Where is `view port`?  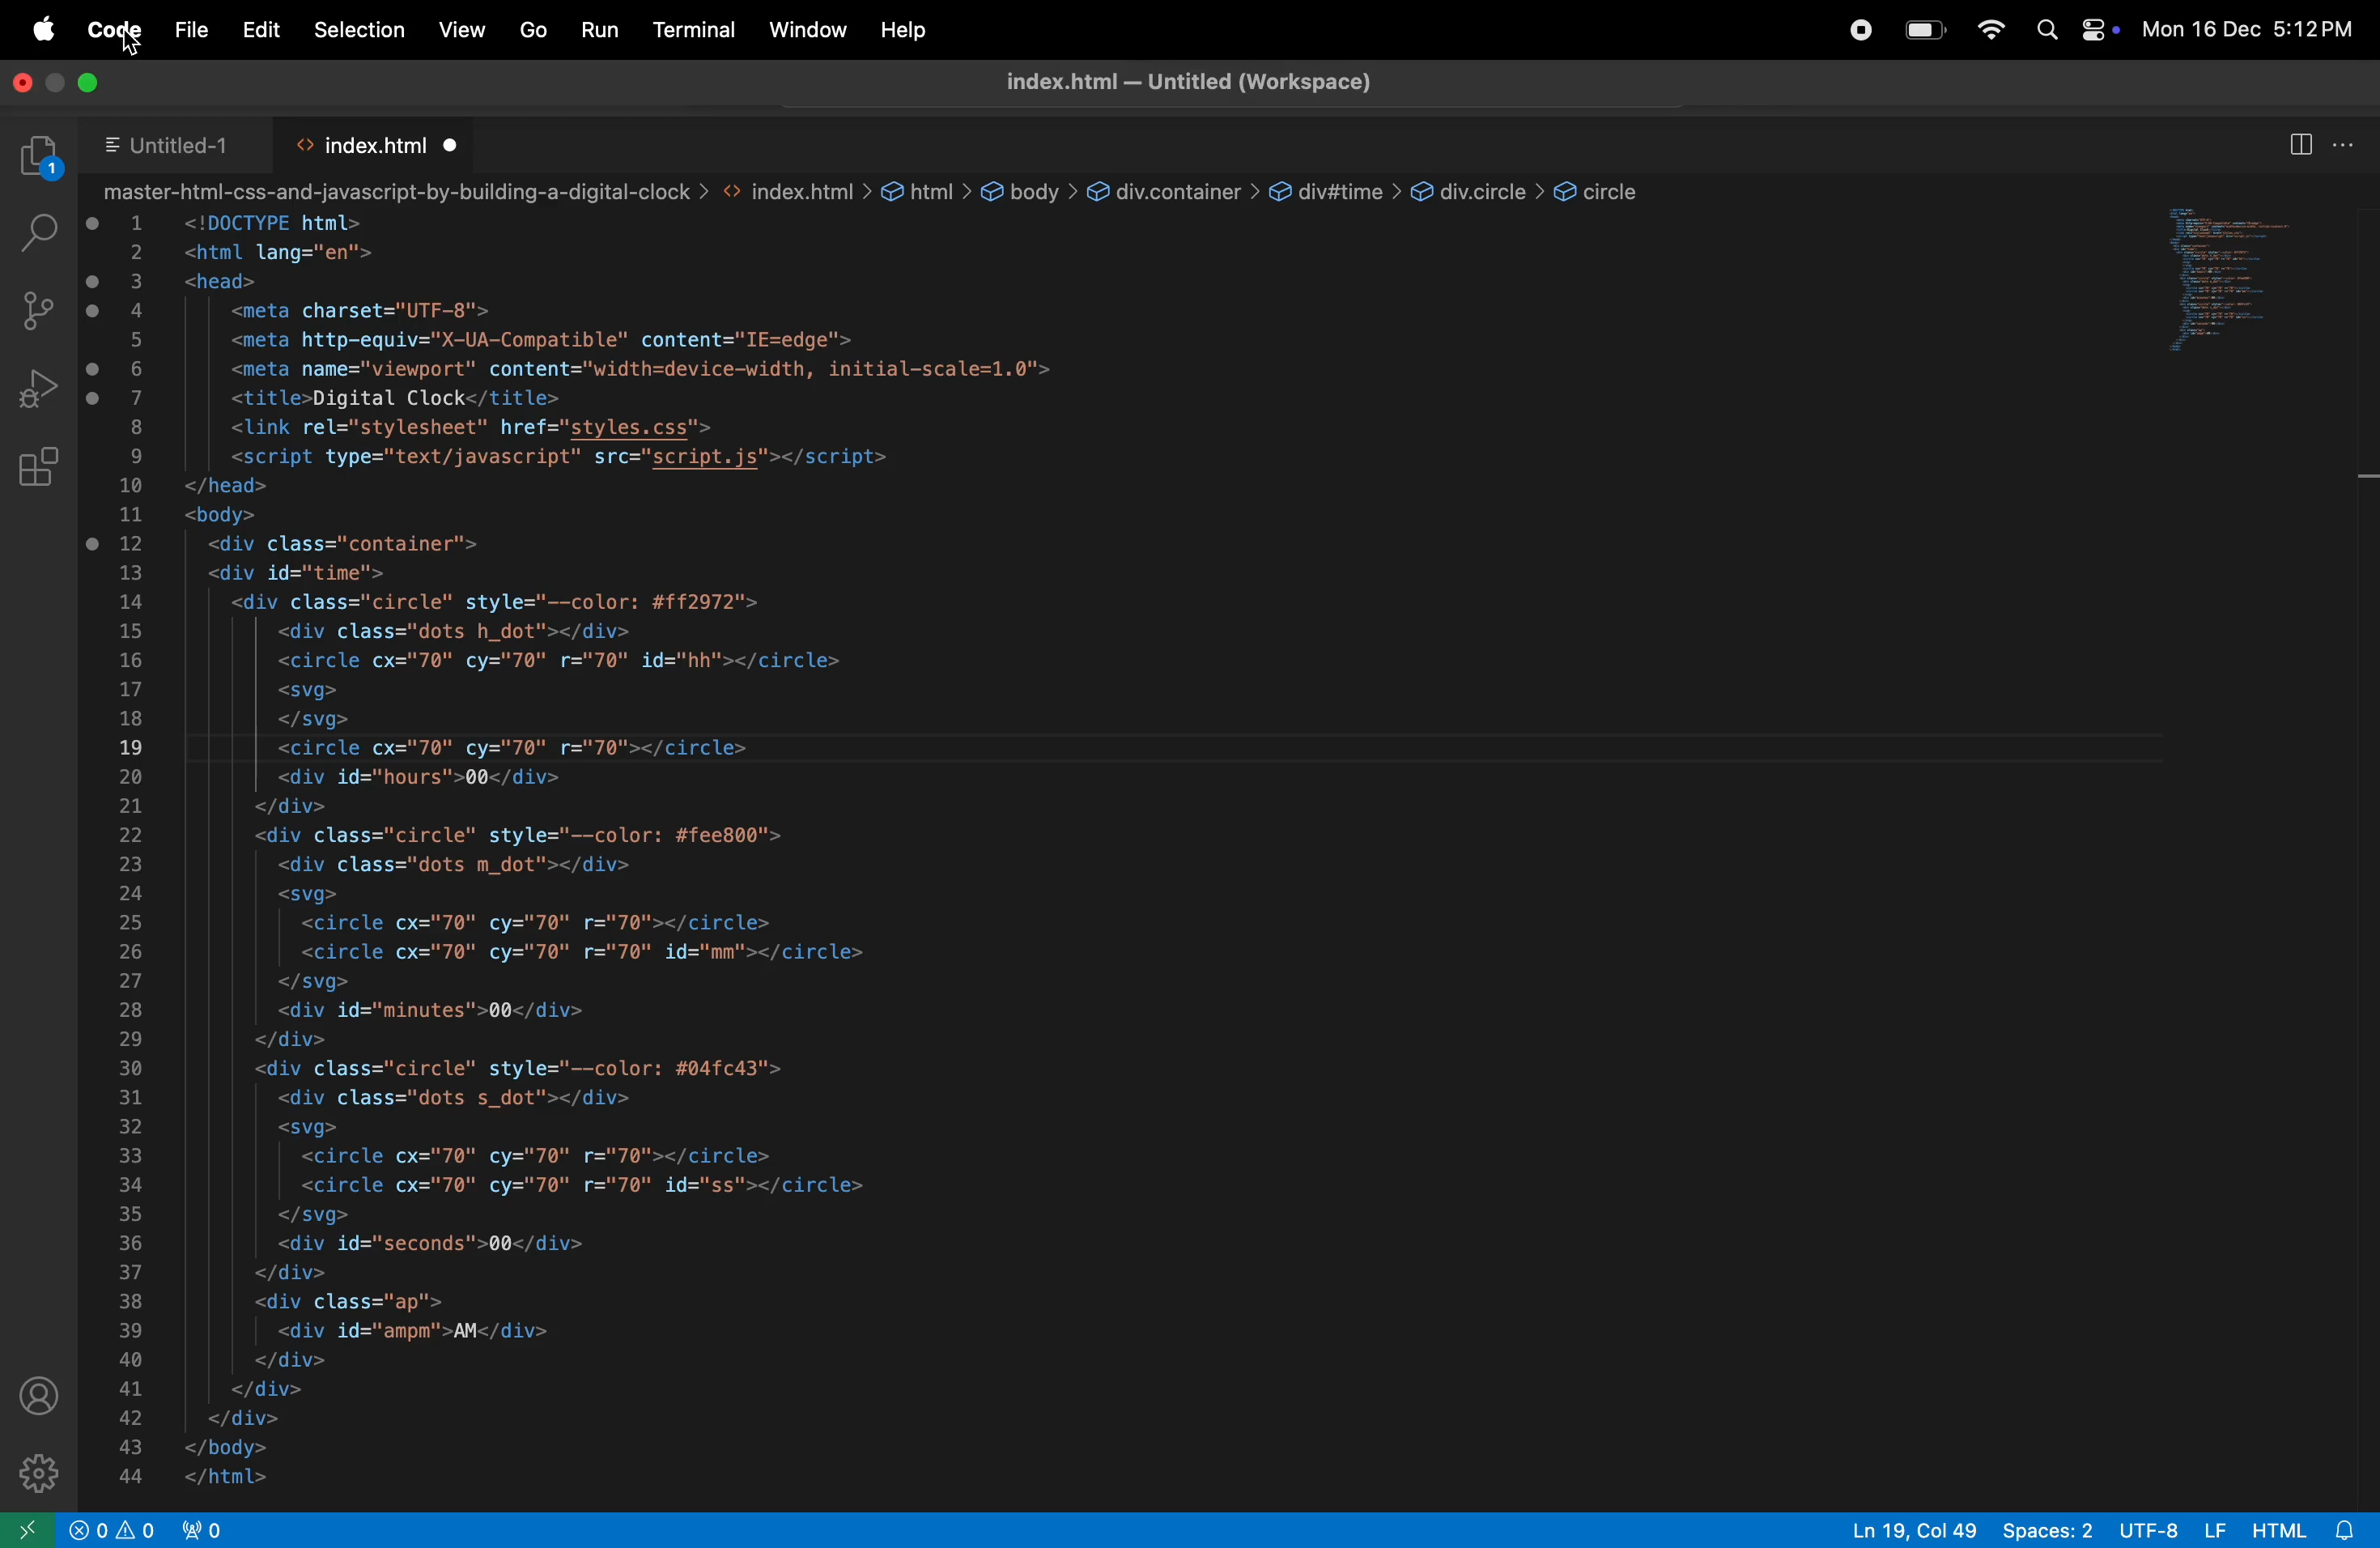 view port is located at coordinates (219, 1529).